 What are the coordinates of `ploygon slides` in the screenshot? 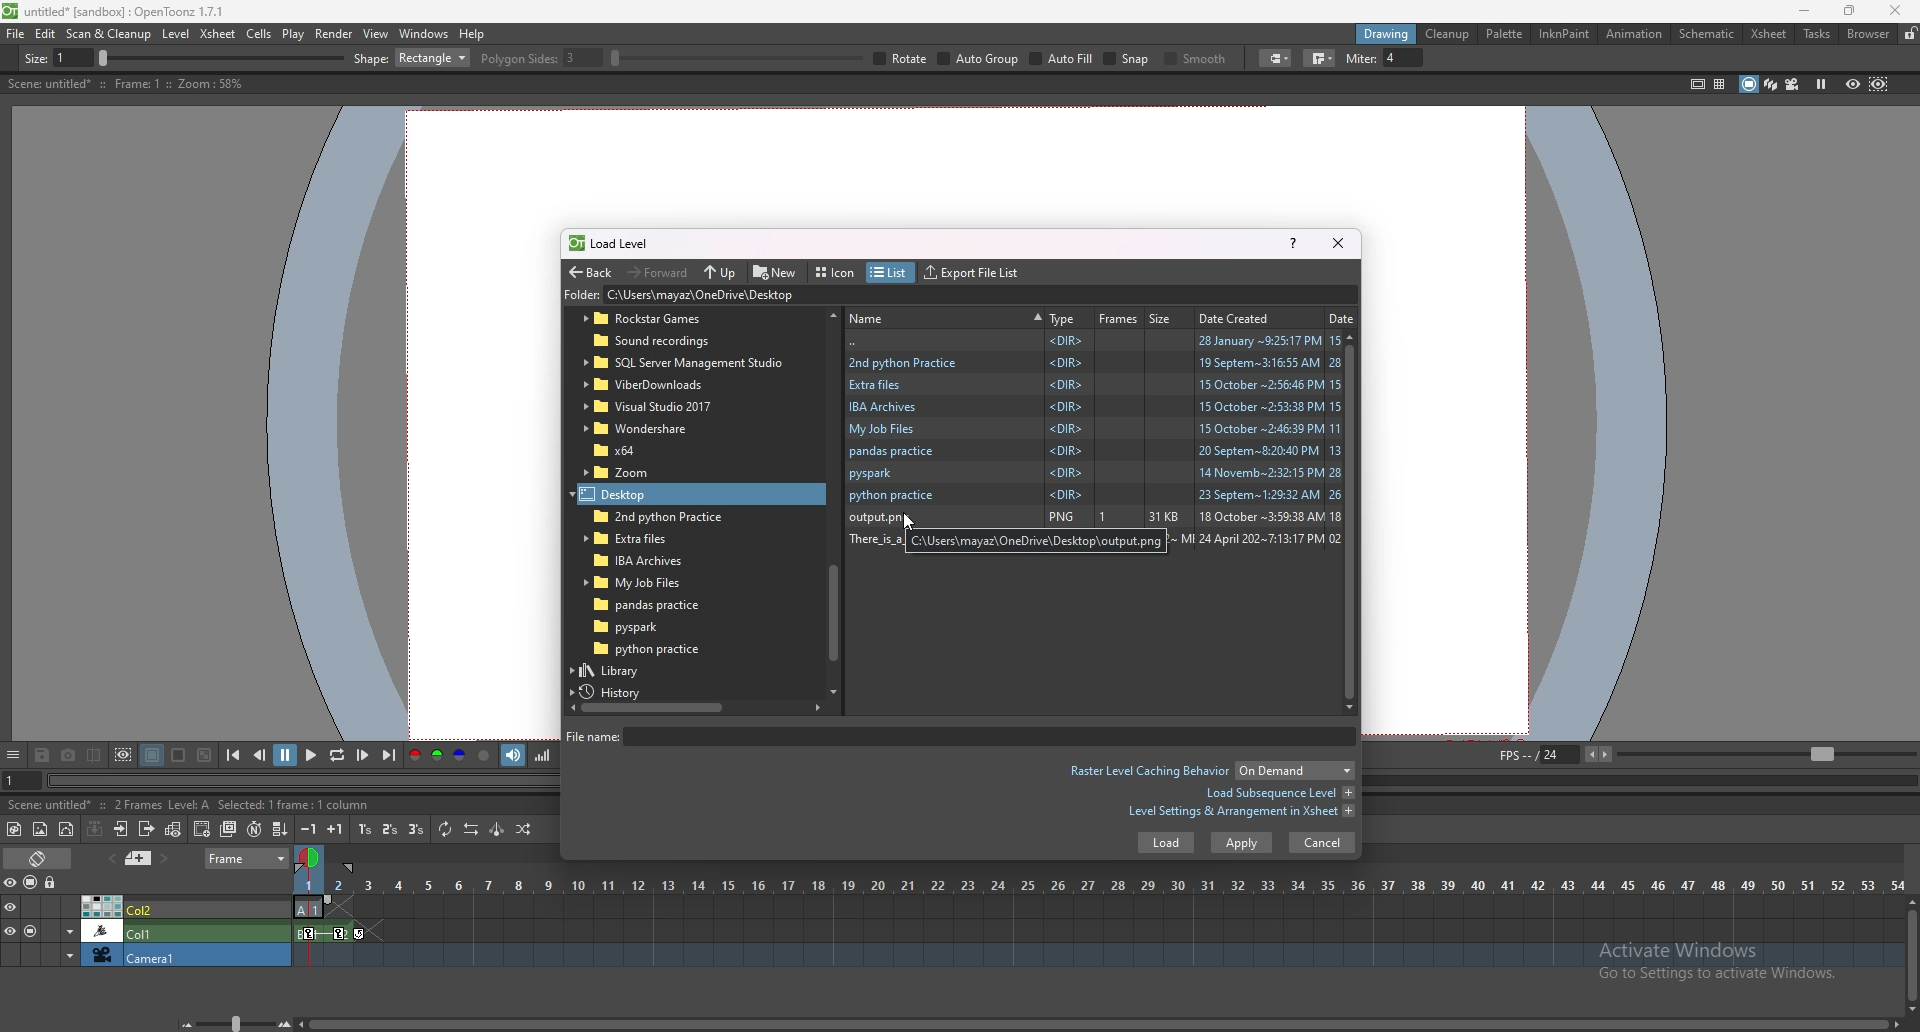 It's located at (943, 58).